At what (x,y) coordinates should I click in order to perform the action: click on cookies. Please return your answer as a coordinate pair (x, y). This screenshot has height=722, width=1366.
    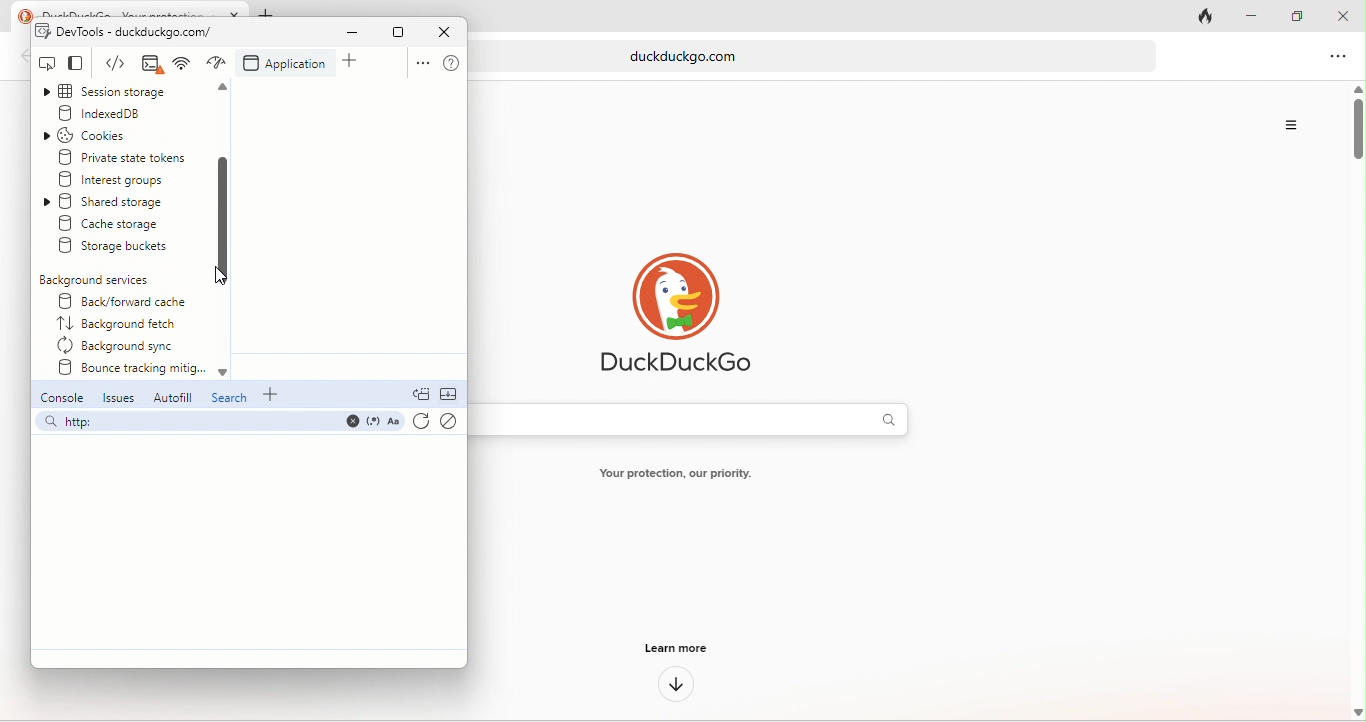
    Looking at the image, I should click on (105, 135).